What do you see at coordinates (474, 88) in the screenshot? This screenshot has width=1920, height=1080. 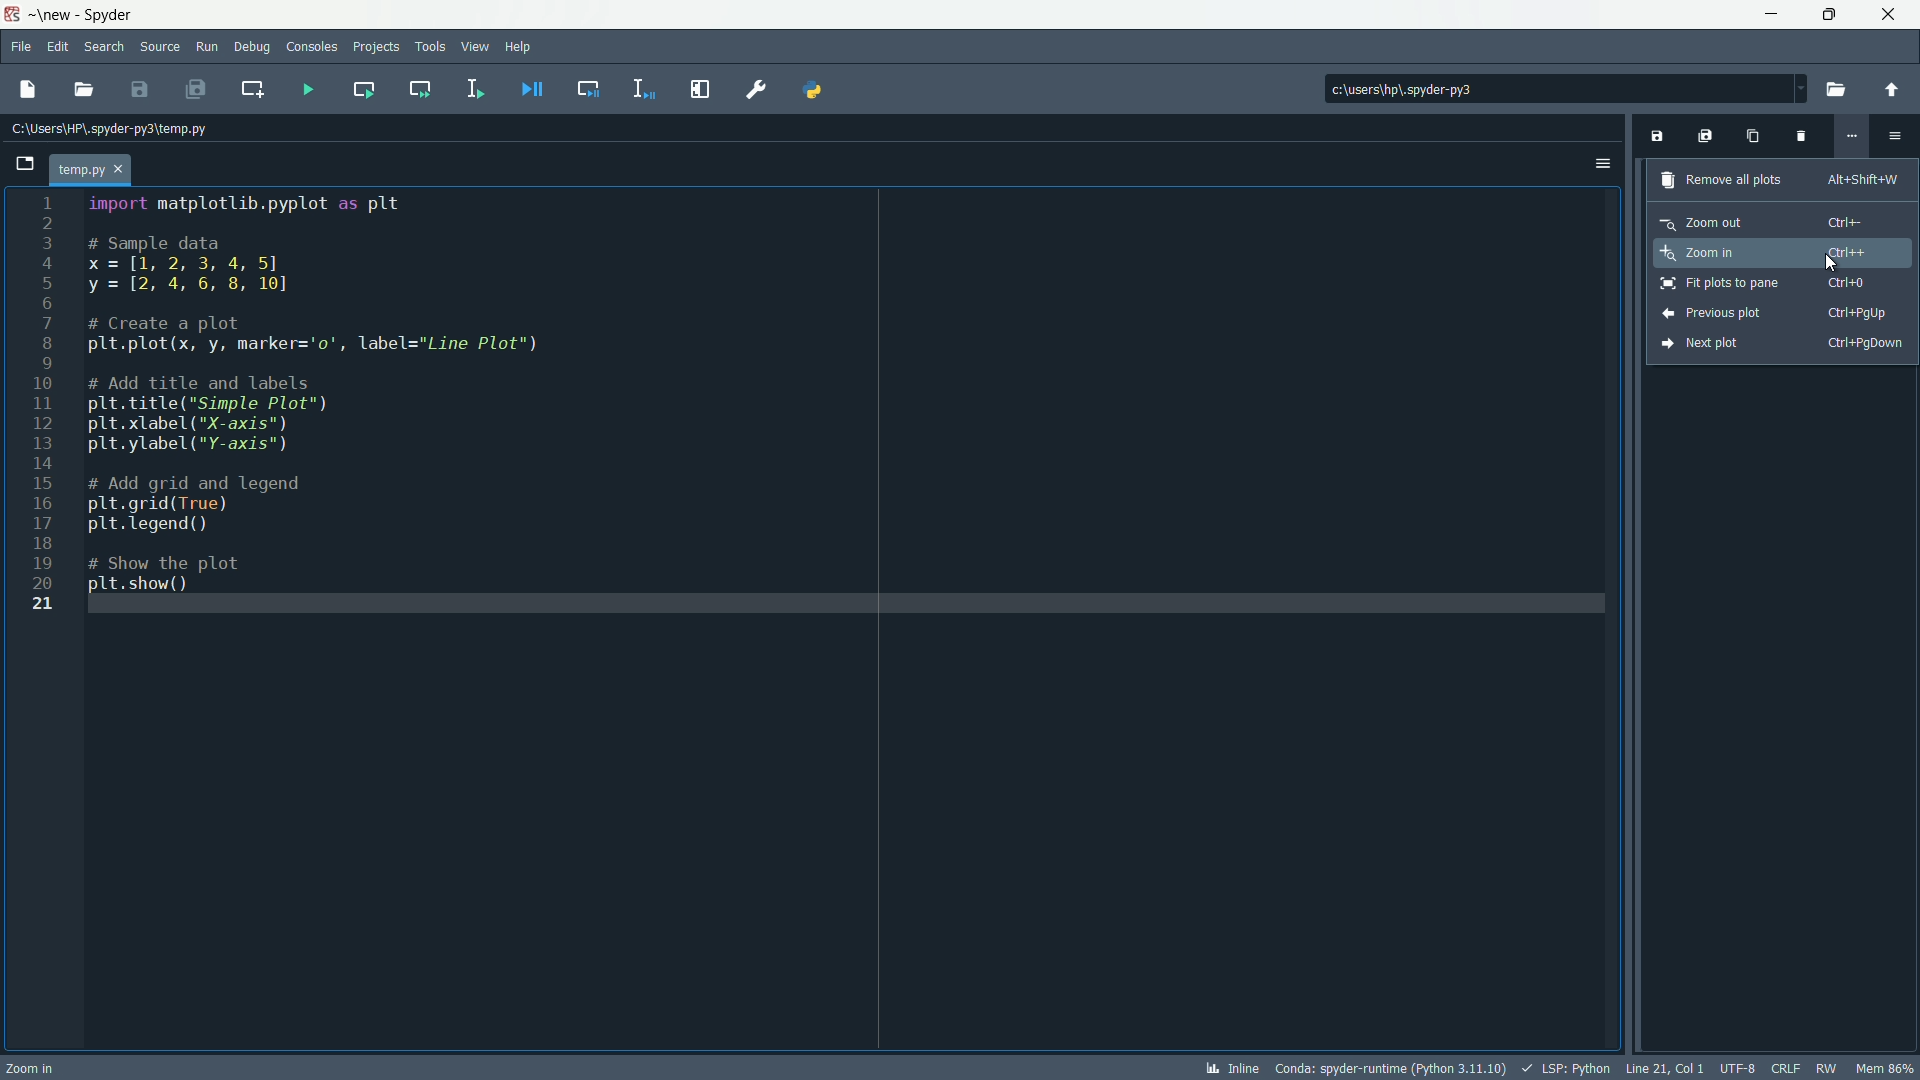 I see `run selection or current line` at bounding box center [474, 88].